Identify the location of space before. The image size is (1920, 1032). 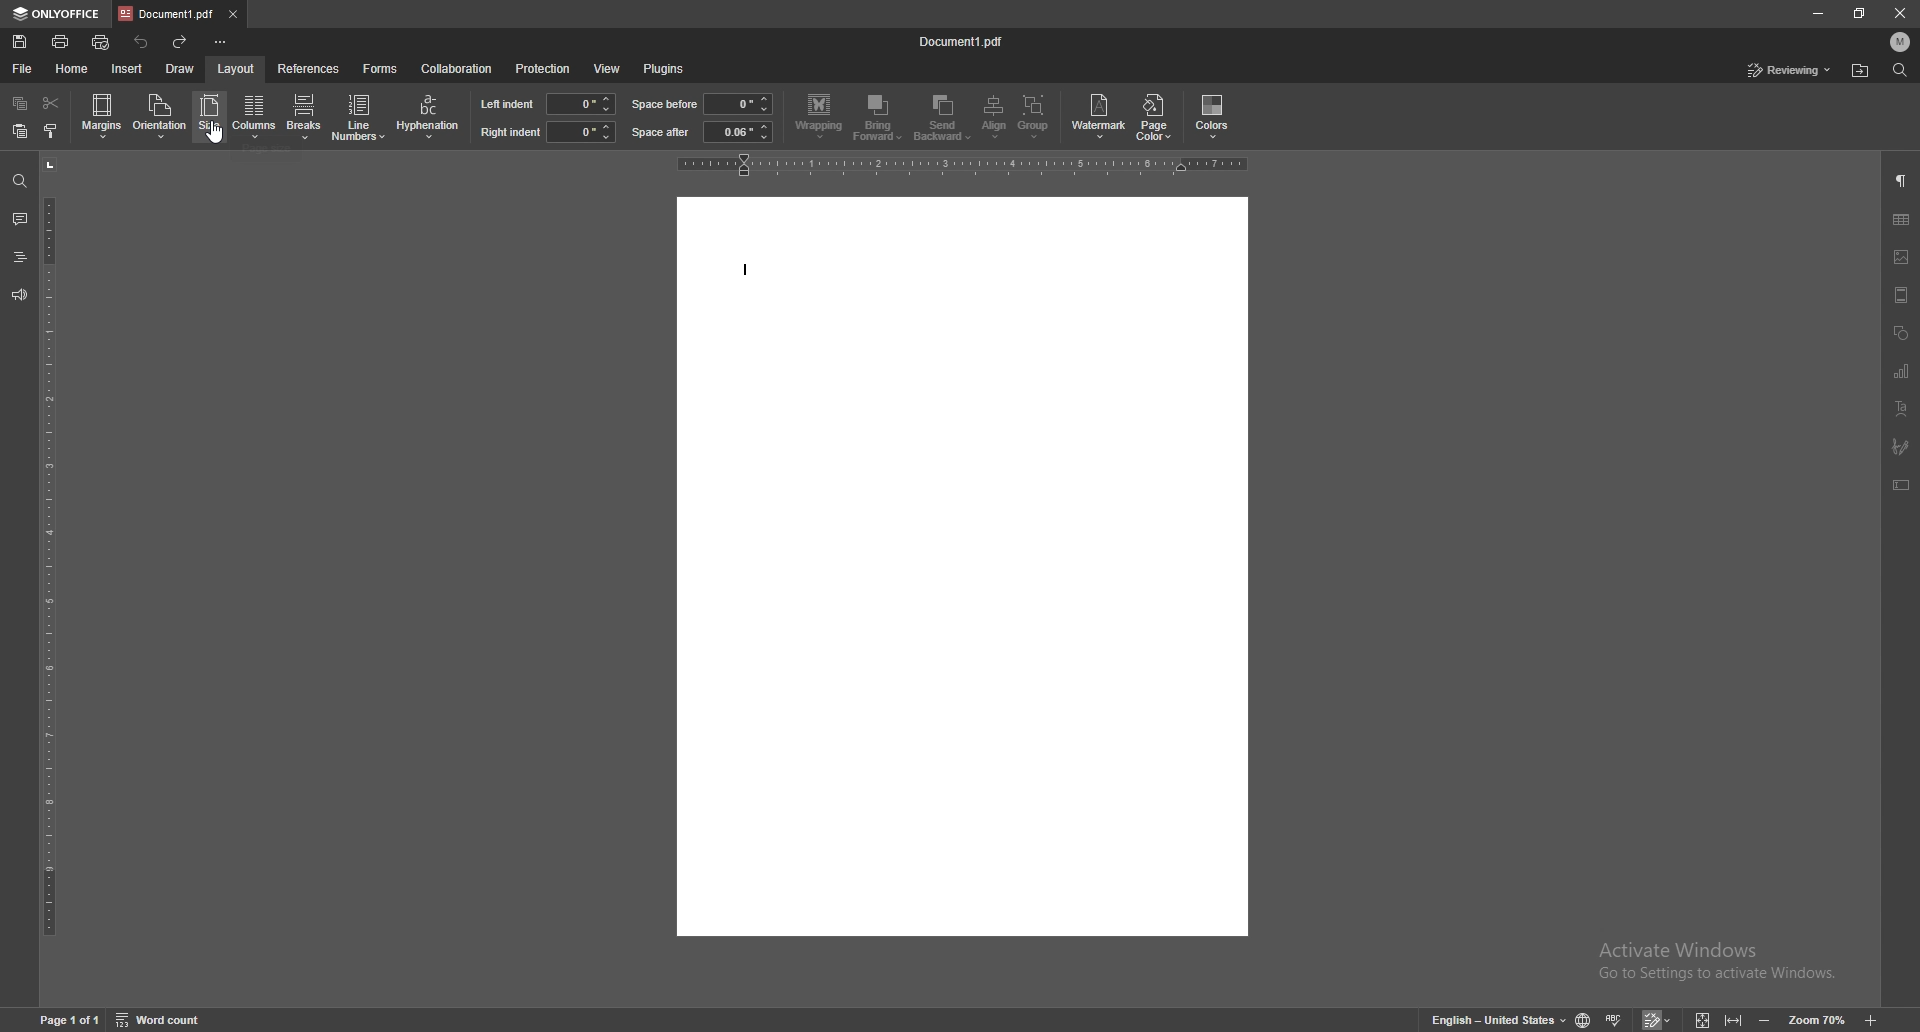
(666, 104).